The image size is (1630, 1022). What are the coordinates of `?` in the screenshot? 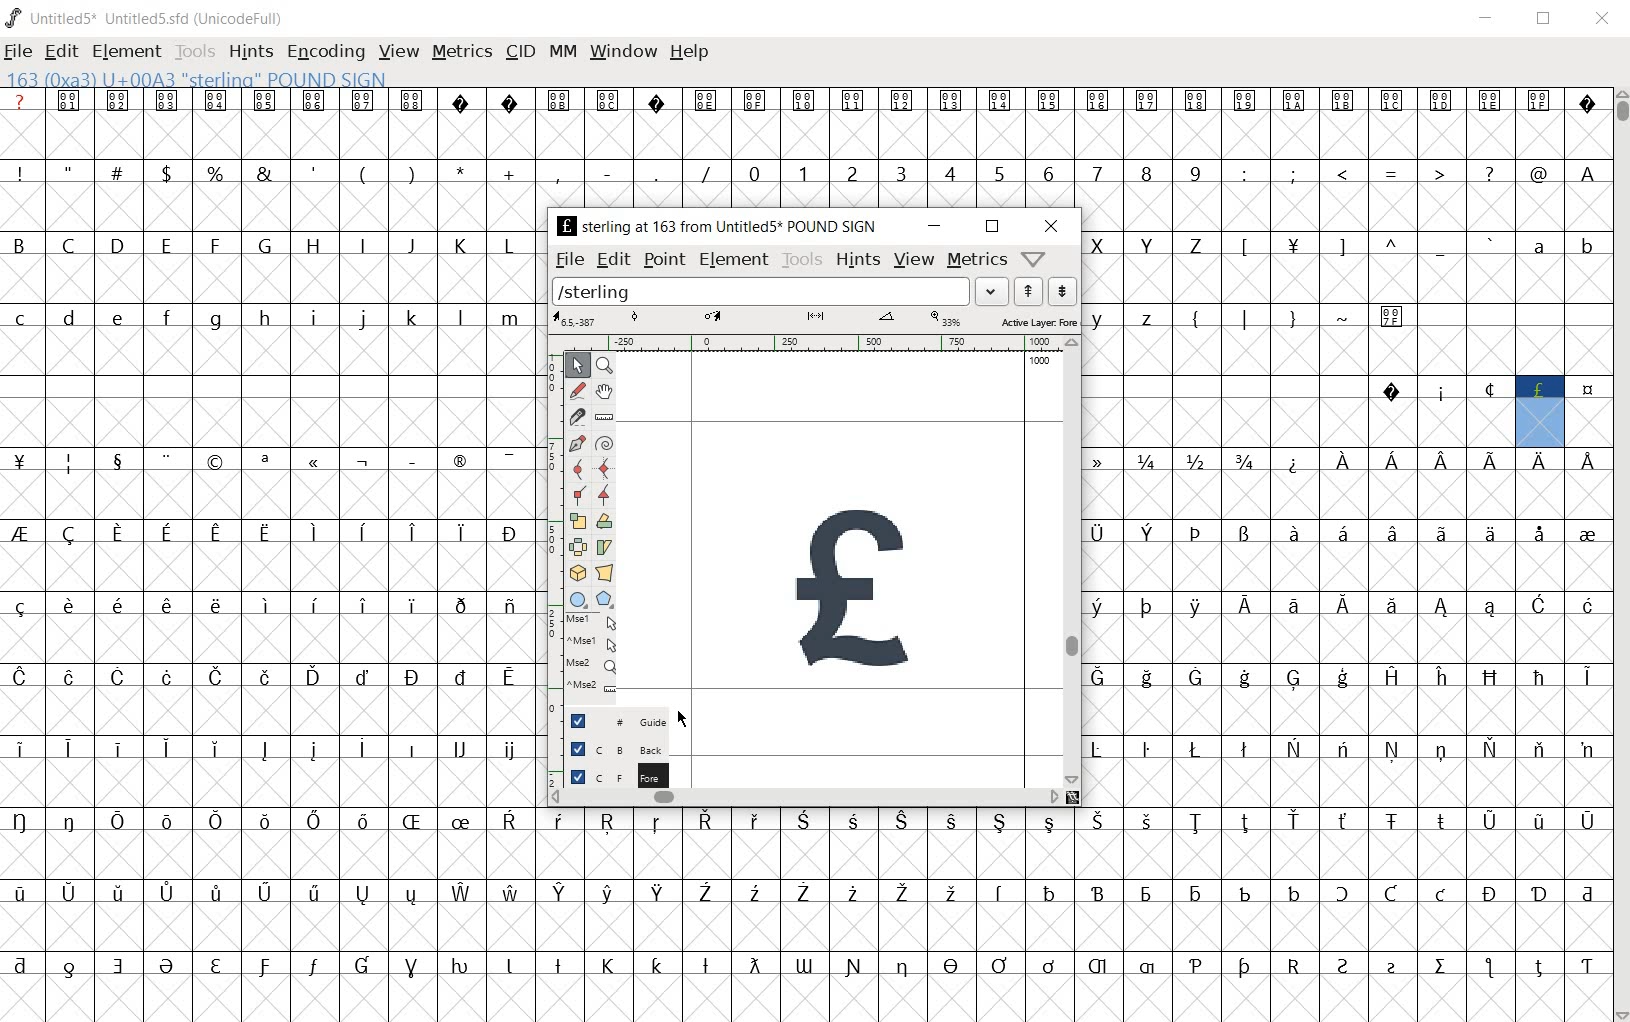 It's located at (21, 100).